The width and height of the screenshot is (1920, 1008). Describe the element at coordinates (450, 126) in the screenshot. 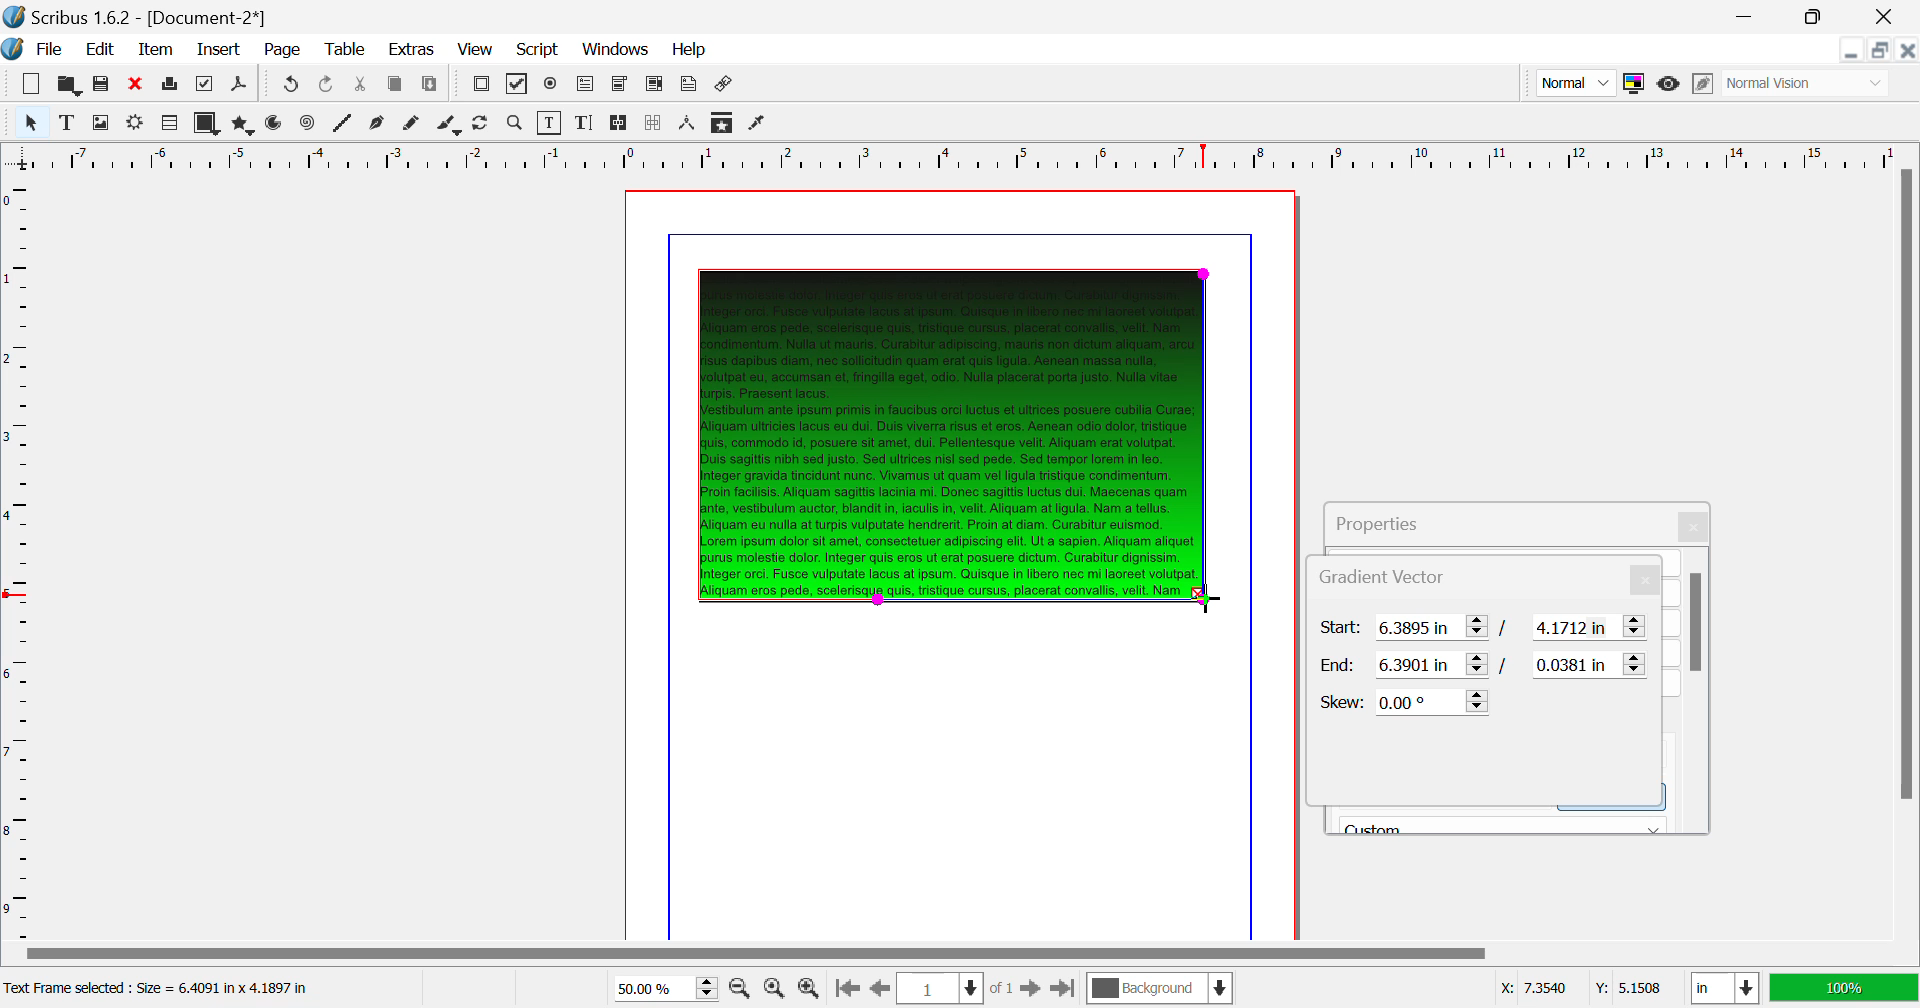

I see `Calligraphic Line` at that location.